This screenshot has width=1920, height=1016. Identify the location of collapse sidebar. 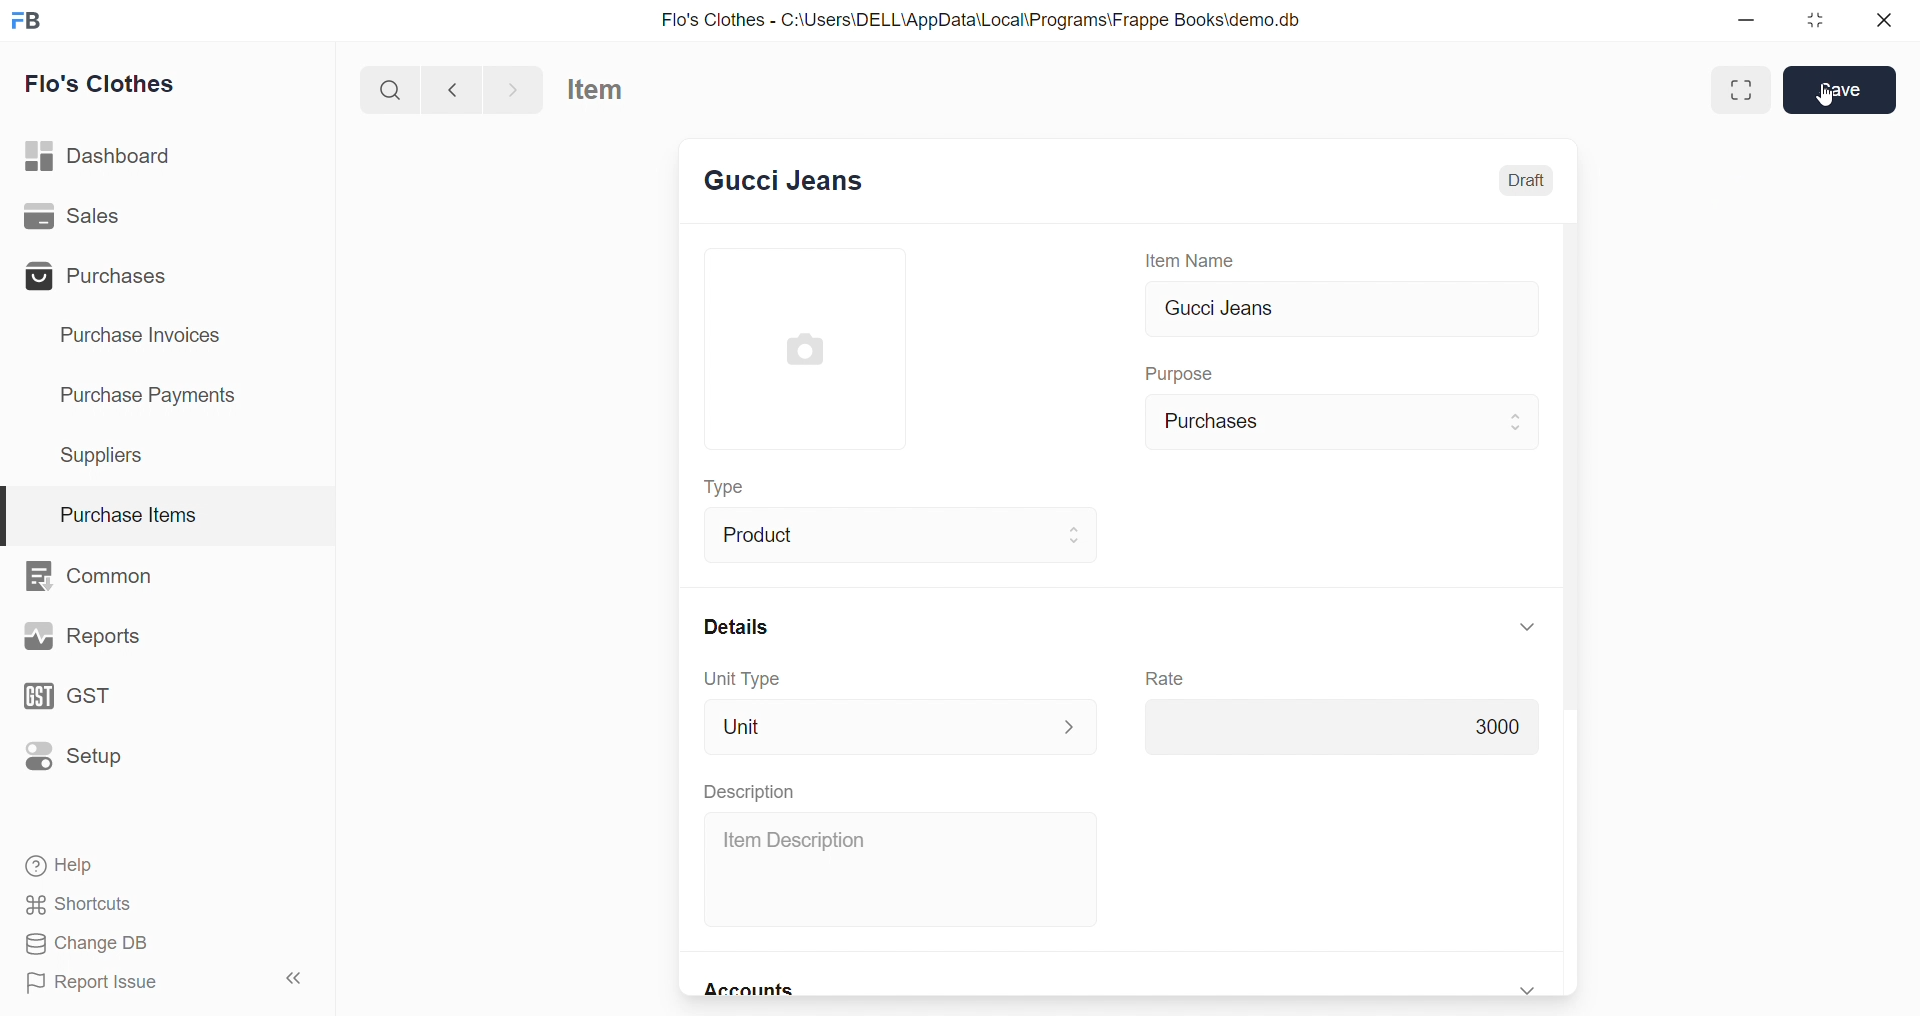
(302, 980).